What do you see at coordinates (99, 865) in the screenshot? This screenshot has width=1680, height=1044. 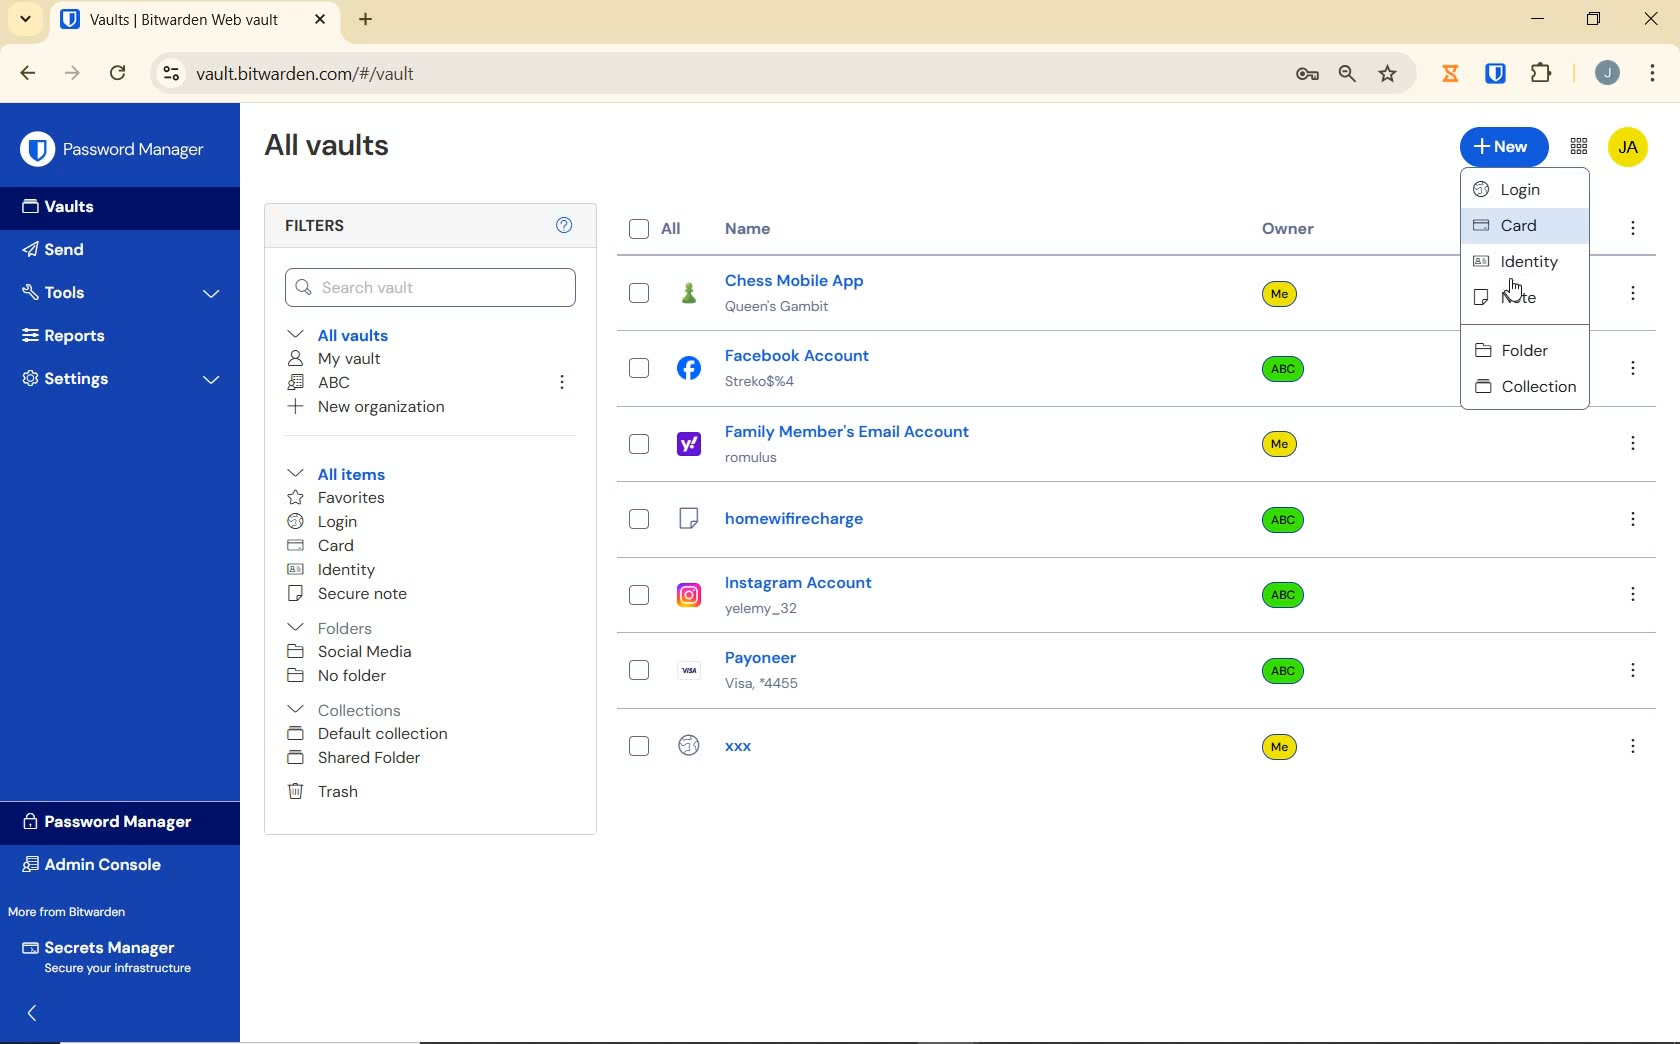 I see `Admin Console` at bounding box center [99, 865].